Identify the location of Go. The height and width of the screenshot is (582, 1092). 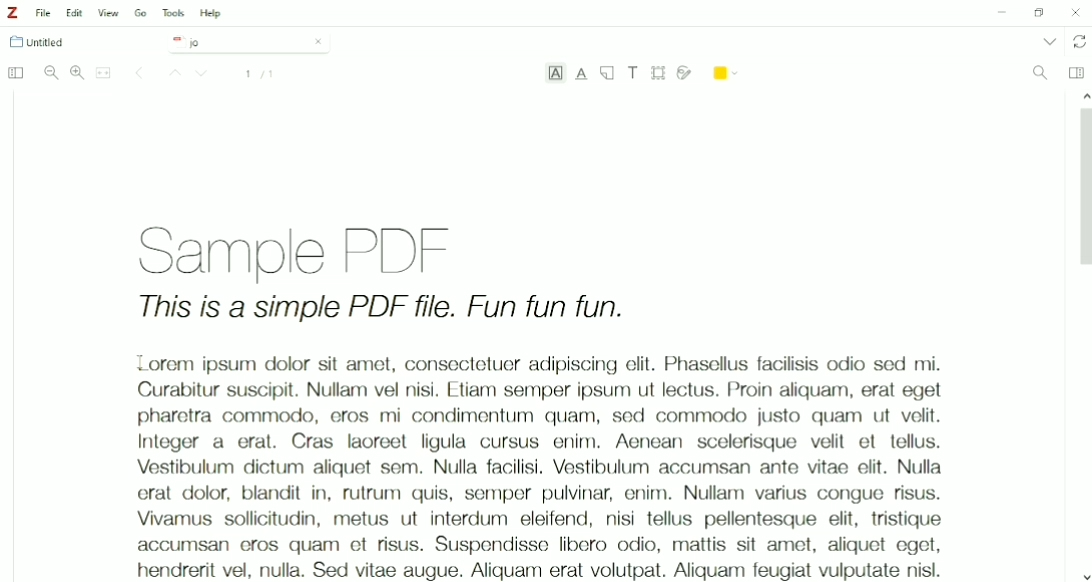
(141, 12).